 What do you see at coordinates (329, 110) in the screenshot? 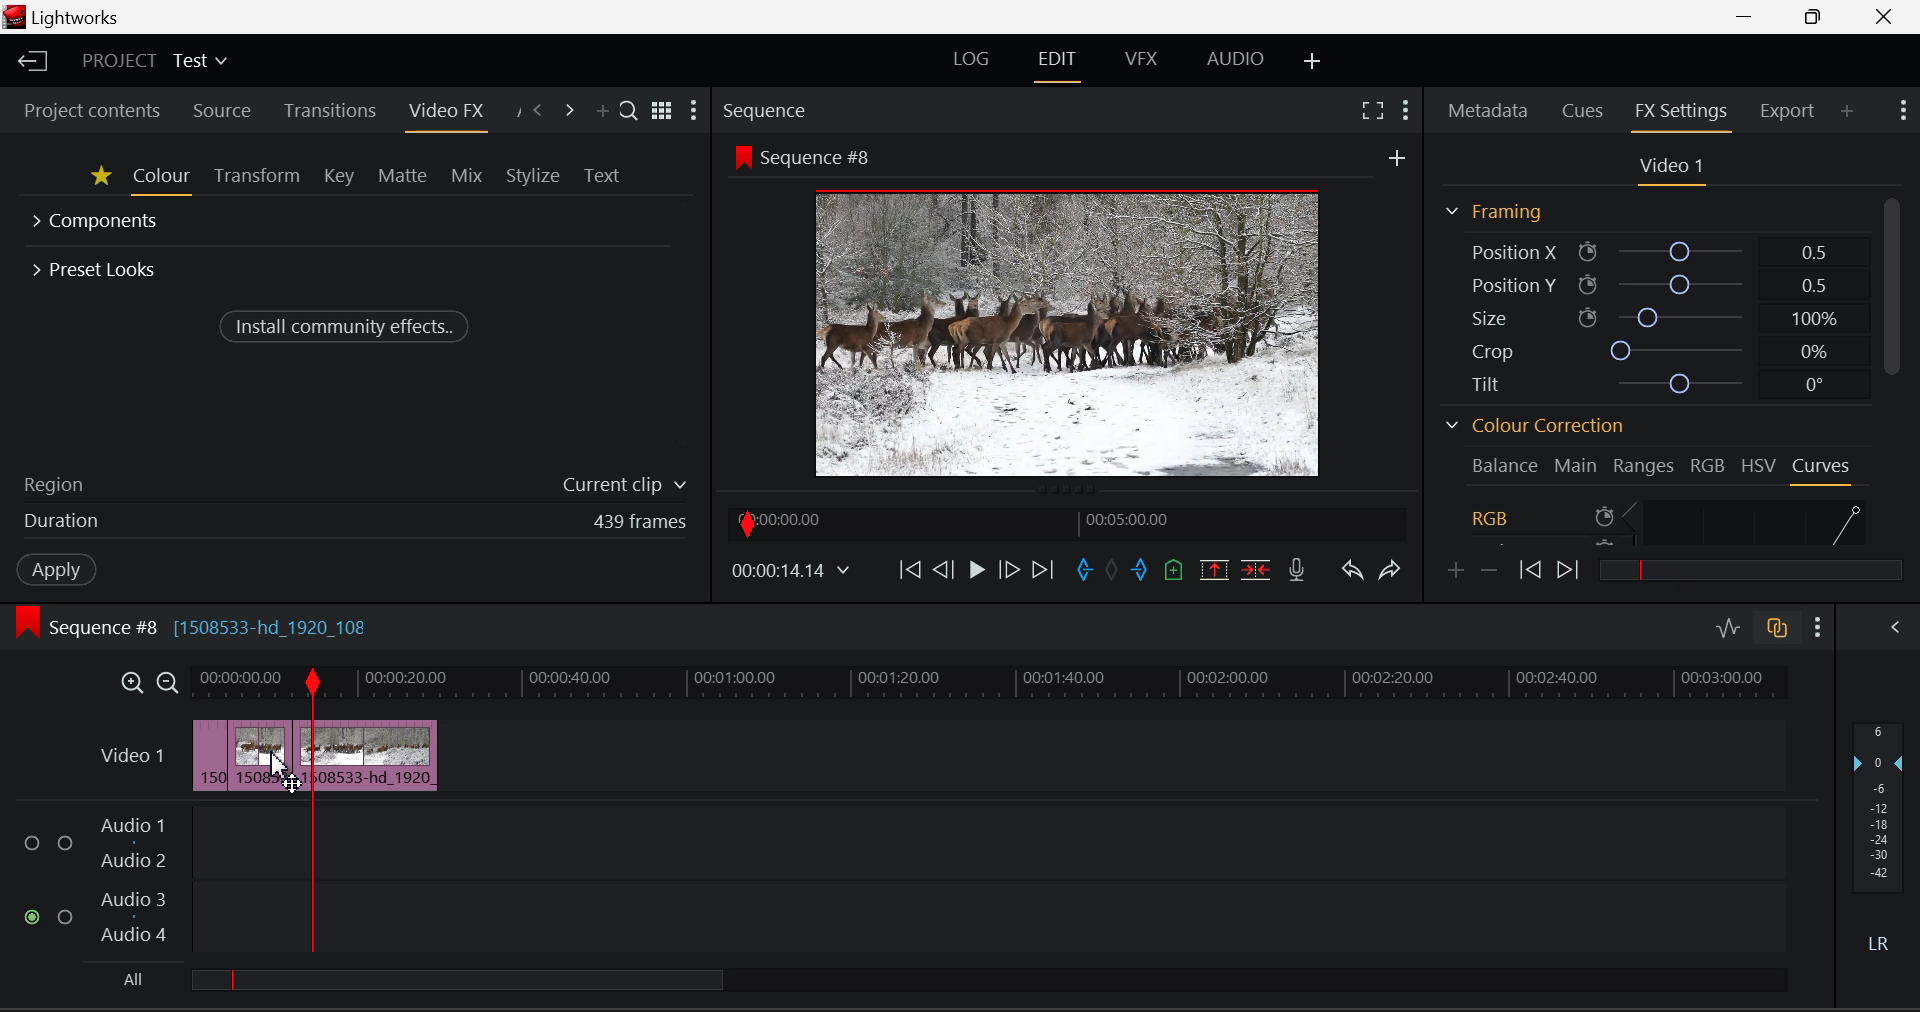
I see `Transitions` at bounding box center [329, 110].